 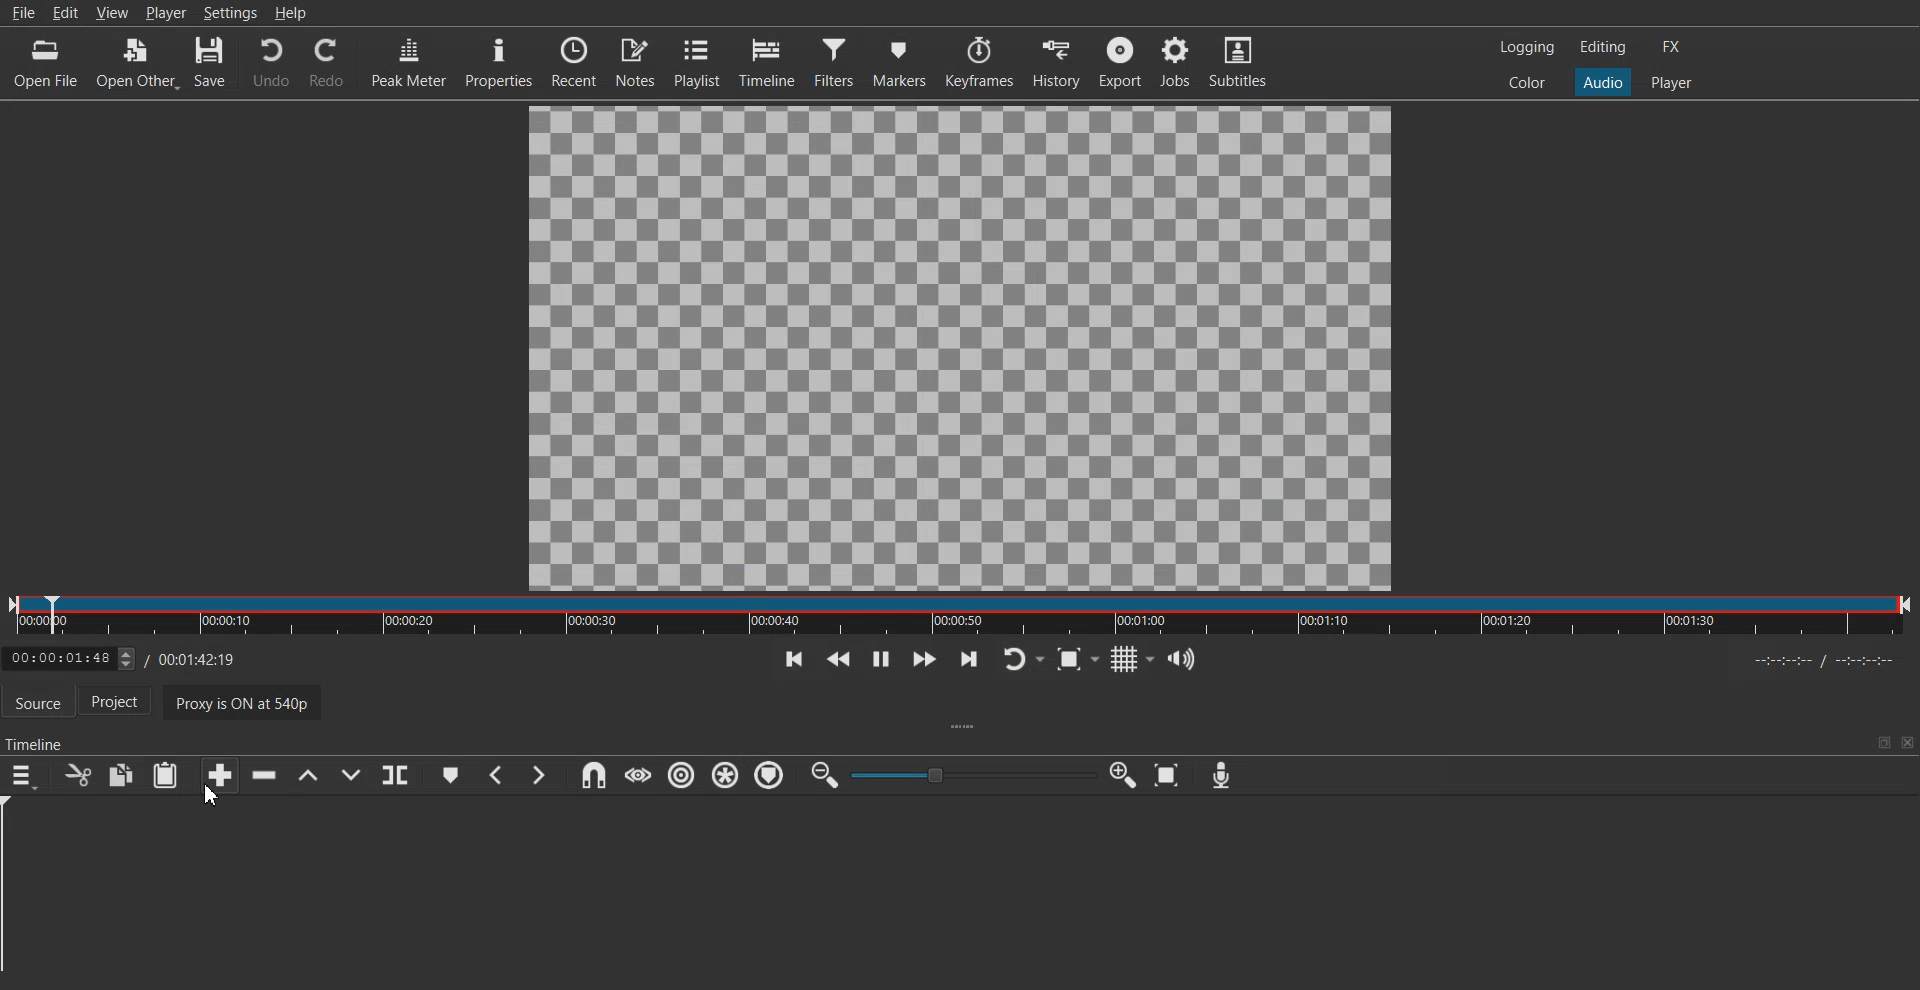 I want to click on Play quickly forwards, so click(x=922, y=659).